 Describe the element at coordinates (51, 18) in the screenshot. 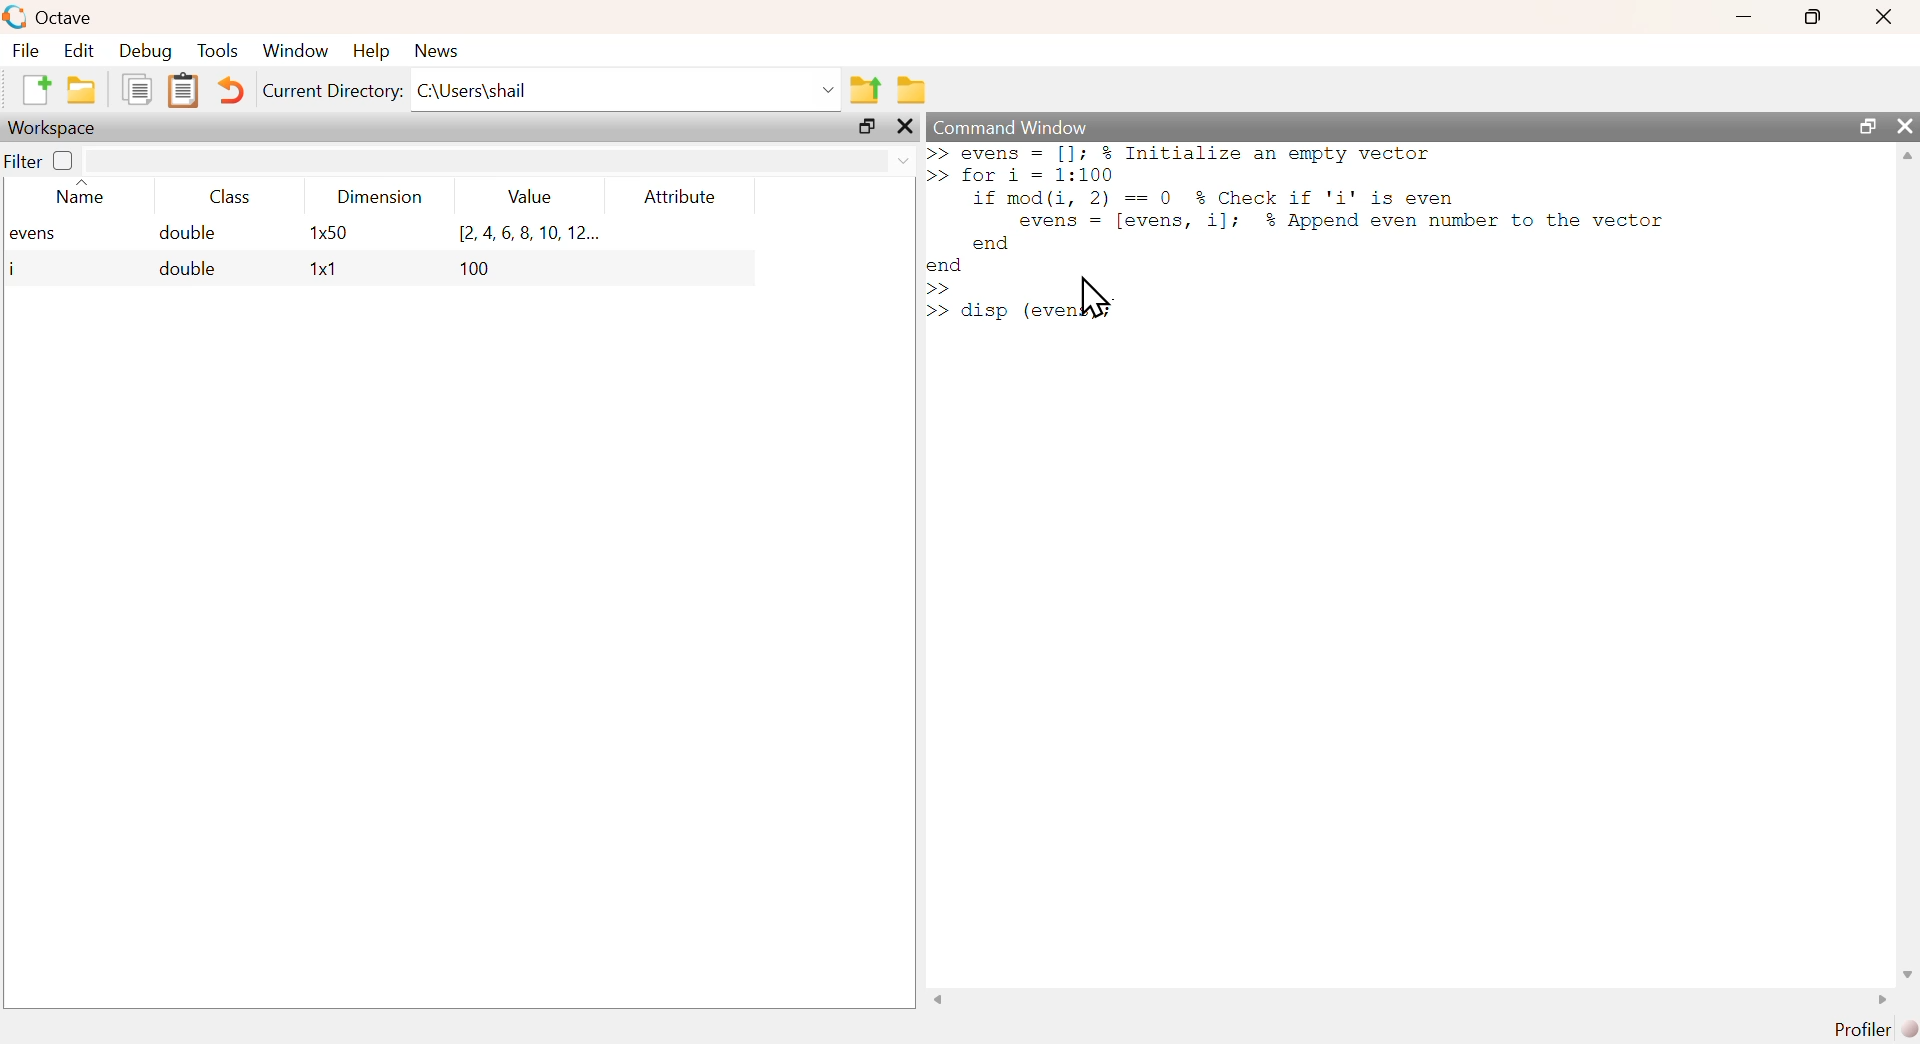

I see `octave` at that location.